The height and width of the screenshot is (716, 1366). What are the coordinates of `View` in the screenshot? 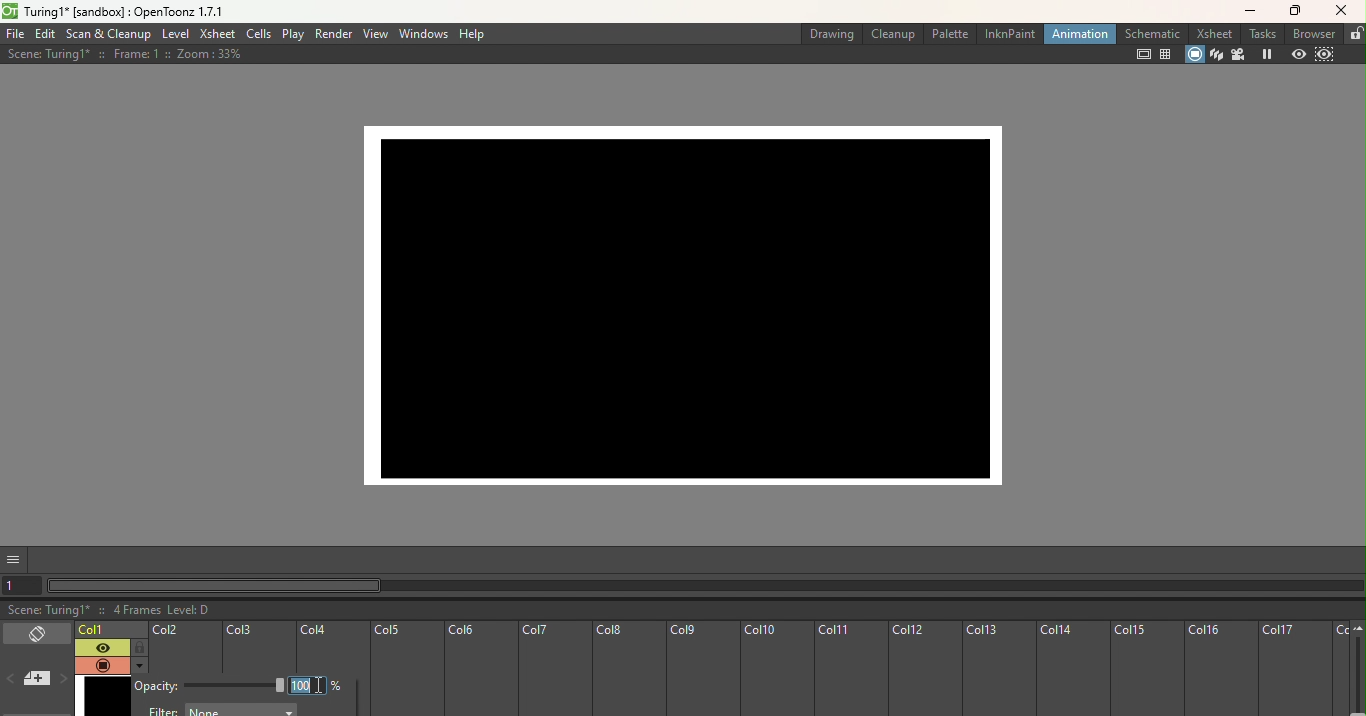 It's located at (373, 34).